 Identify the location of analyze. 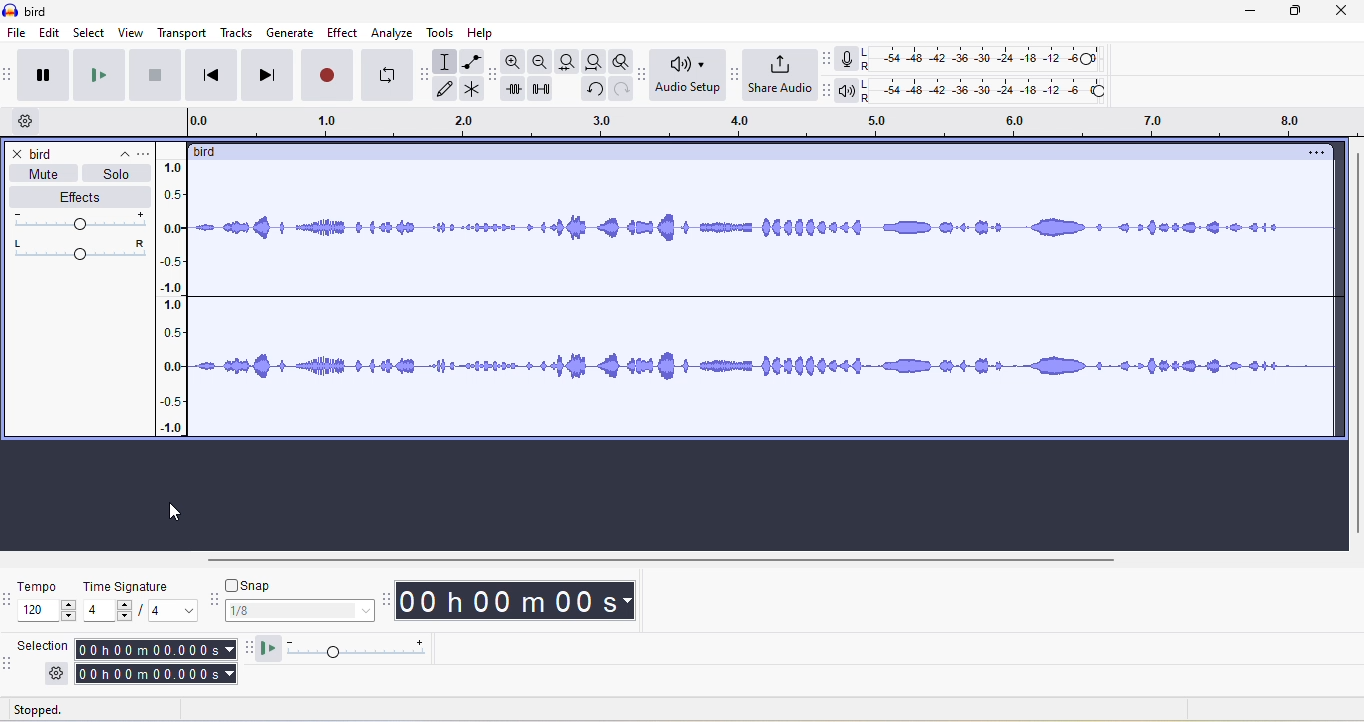
(393, 33).